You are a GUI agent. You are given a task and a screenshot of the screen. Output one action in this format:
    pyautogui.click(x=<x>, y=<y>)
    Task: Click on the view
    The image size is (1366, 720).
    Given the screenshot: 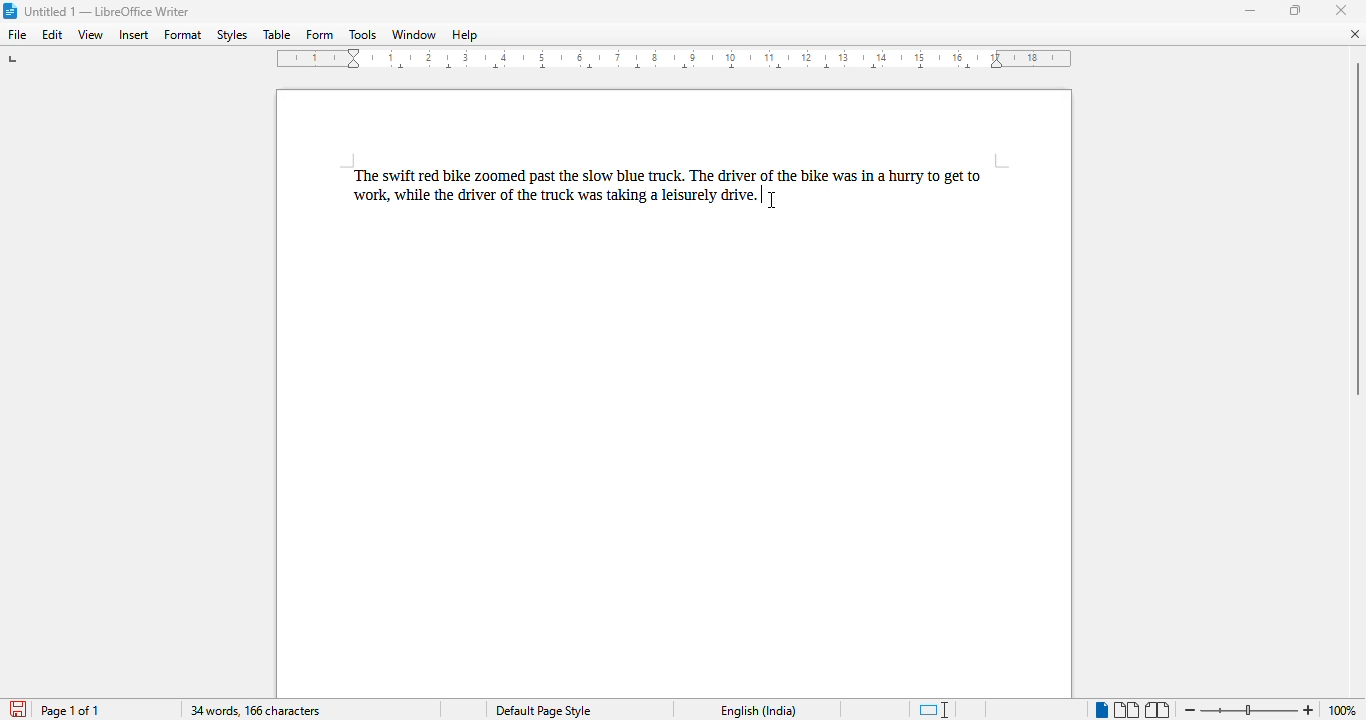 What is the action you would take?
    pyautogui.click(x=90, y=34)
    